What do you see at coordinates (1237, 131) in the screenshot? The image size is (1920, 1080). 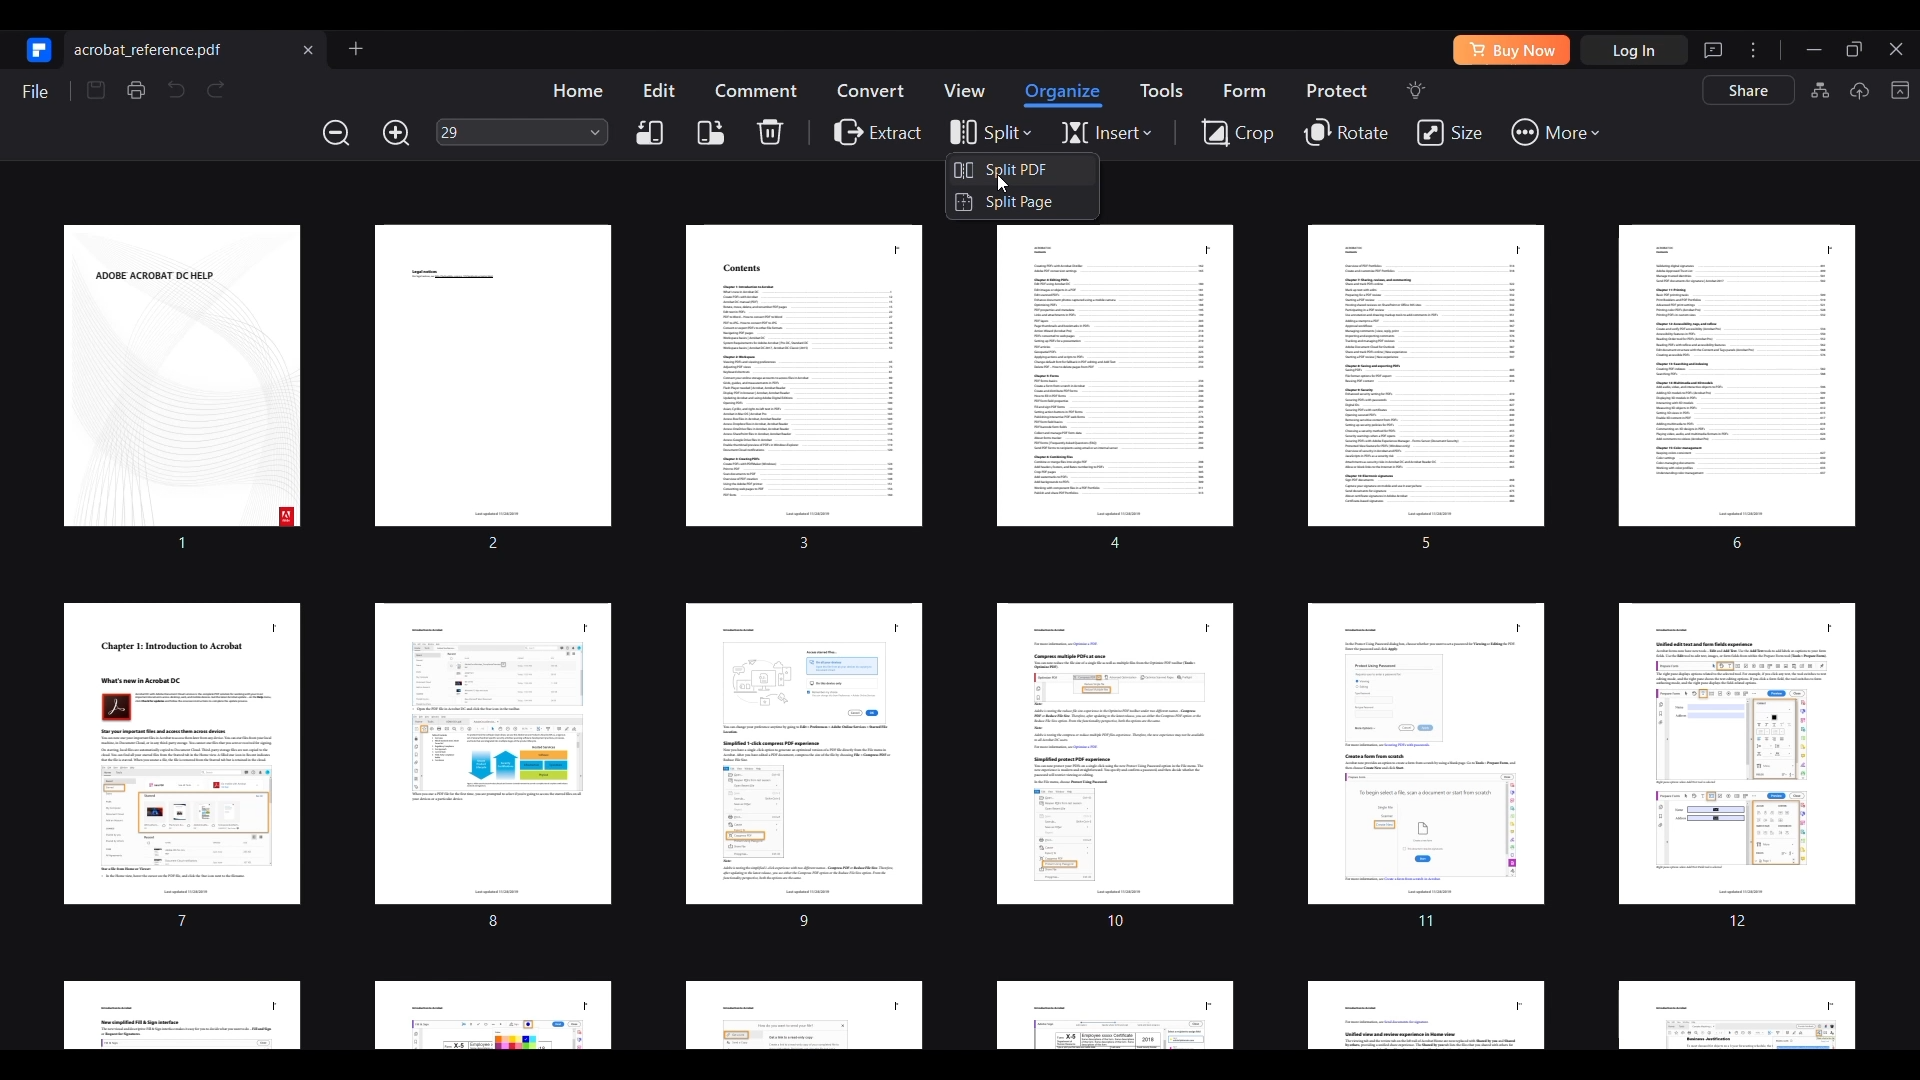 I see `Crop page` at bounding box center [1237, 131].